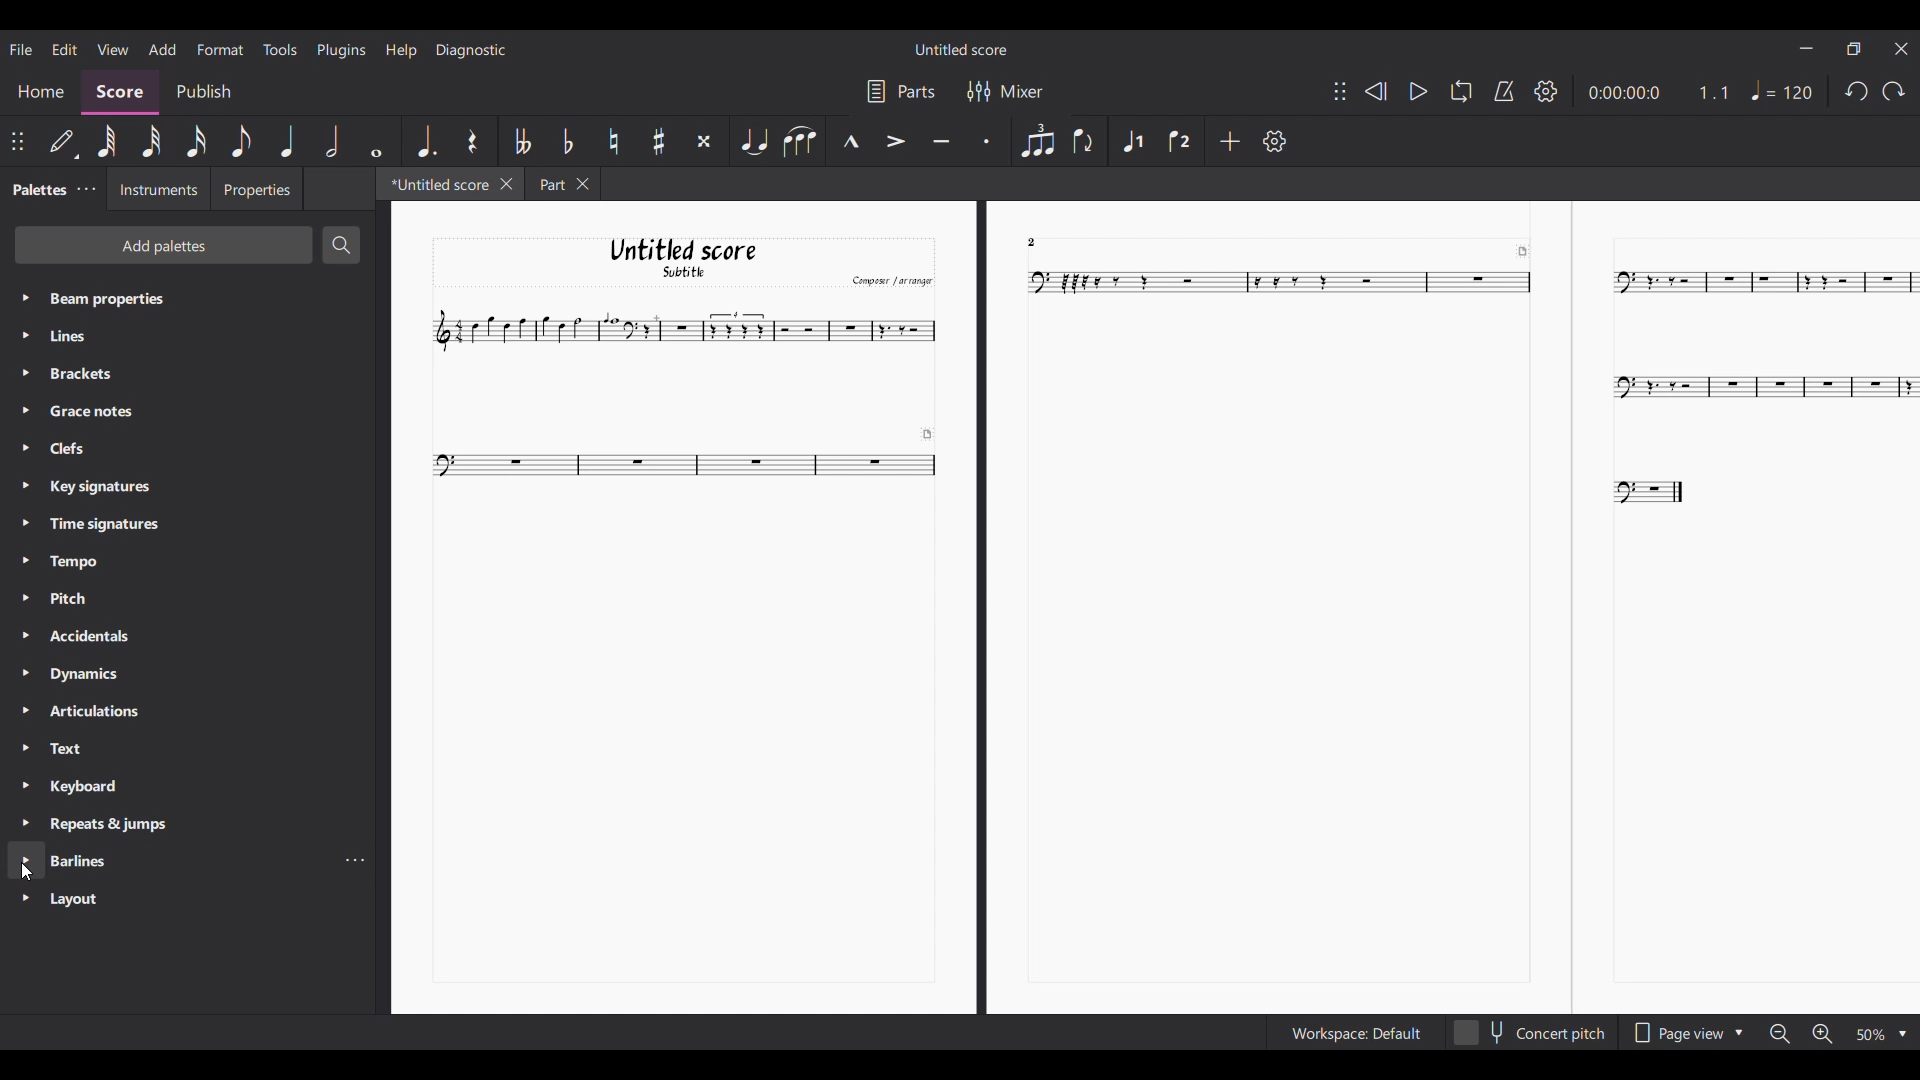  Describe the element at coordinates (219, 49) in the screenshot. I see `Format menu` at that location.